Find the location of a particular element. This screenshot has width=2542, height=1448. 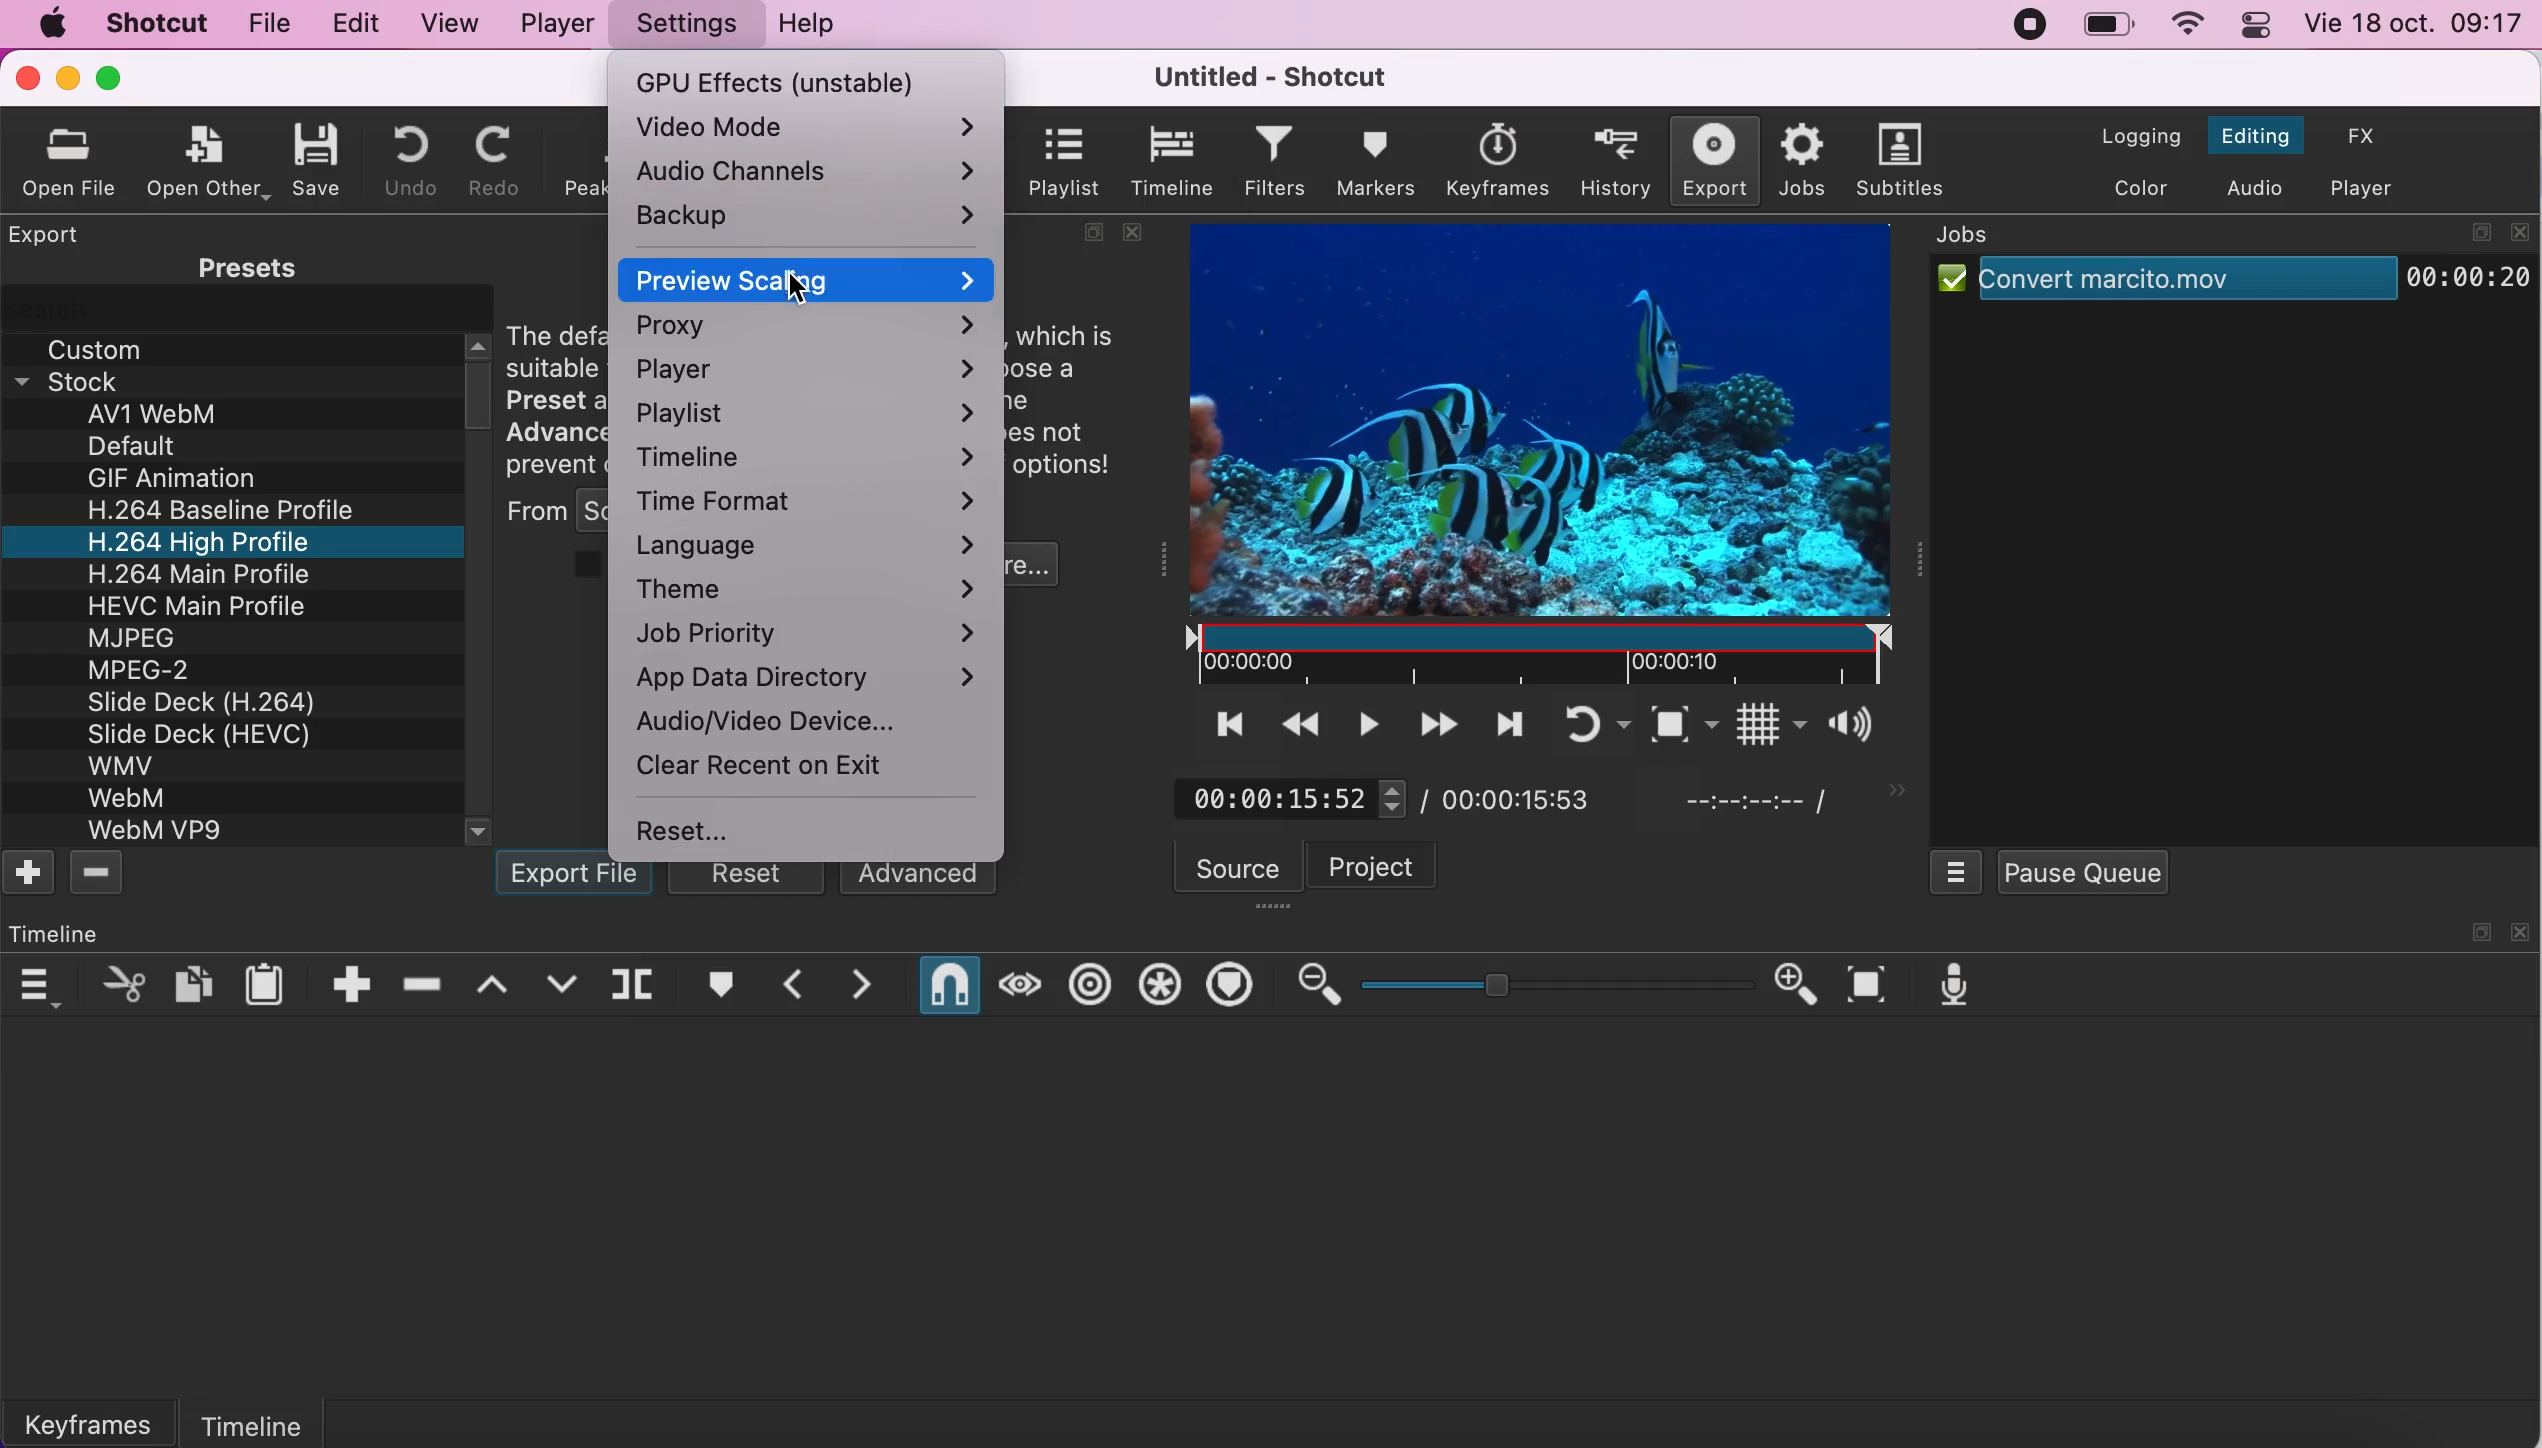

snap is located at coordinates (944, 985).